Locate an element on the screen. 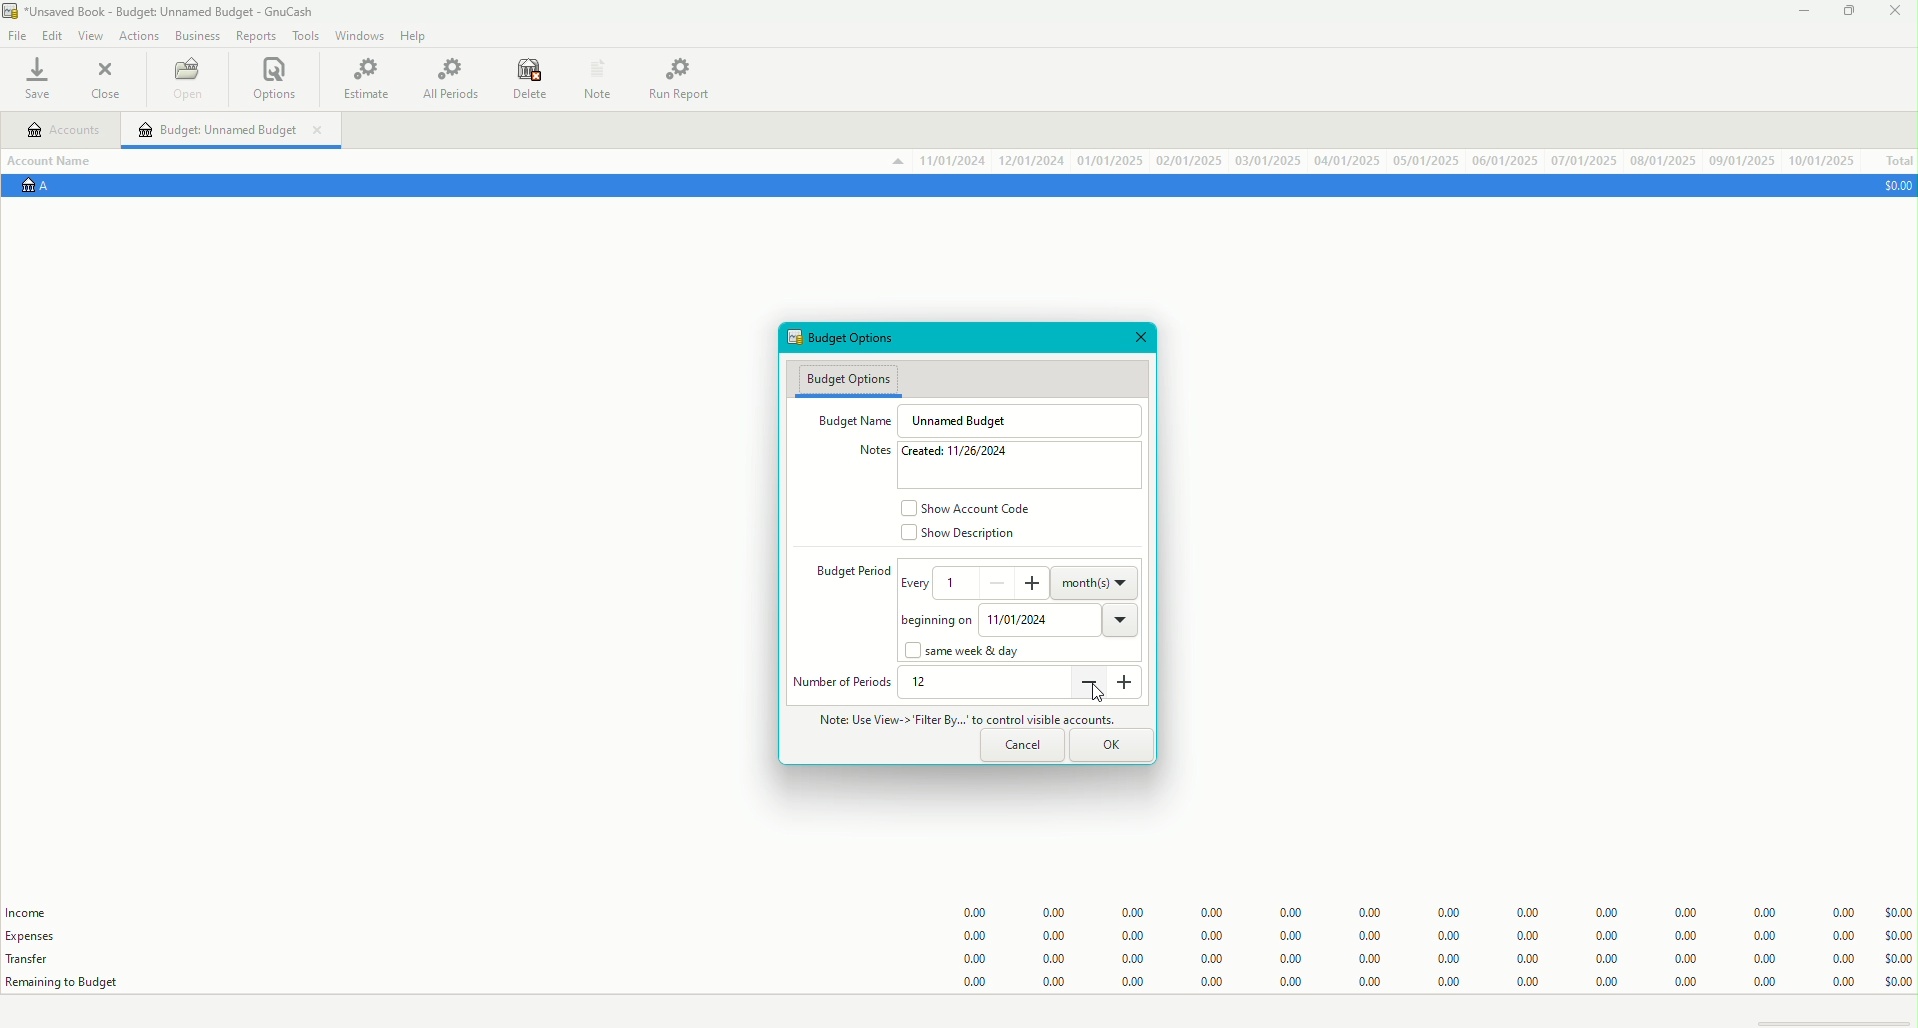 The image size is (1918, 1028). Business is located at coordinates (198, 35).